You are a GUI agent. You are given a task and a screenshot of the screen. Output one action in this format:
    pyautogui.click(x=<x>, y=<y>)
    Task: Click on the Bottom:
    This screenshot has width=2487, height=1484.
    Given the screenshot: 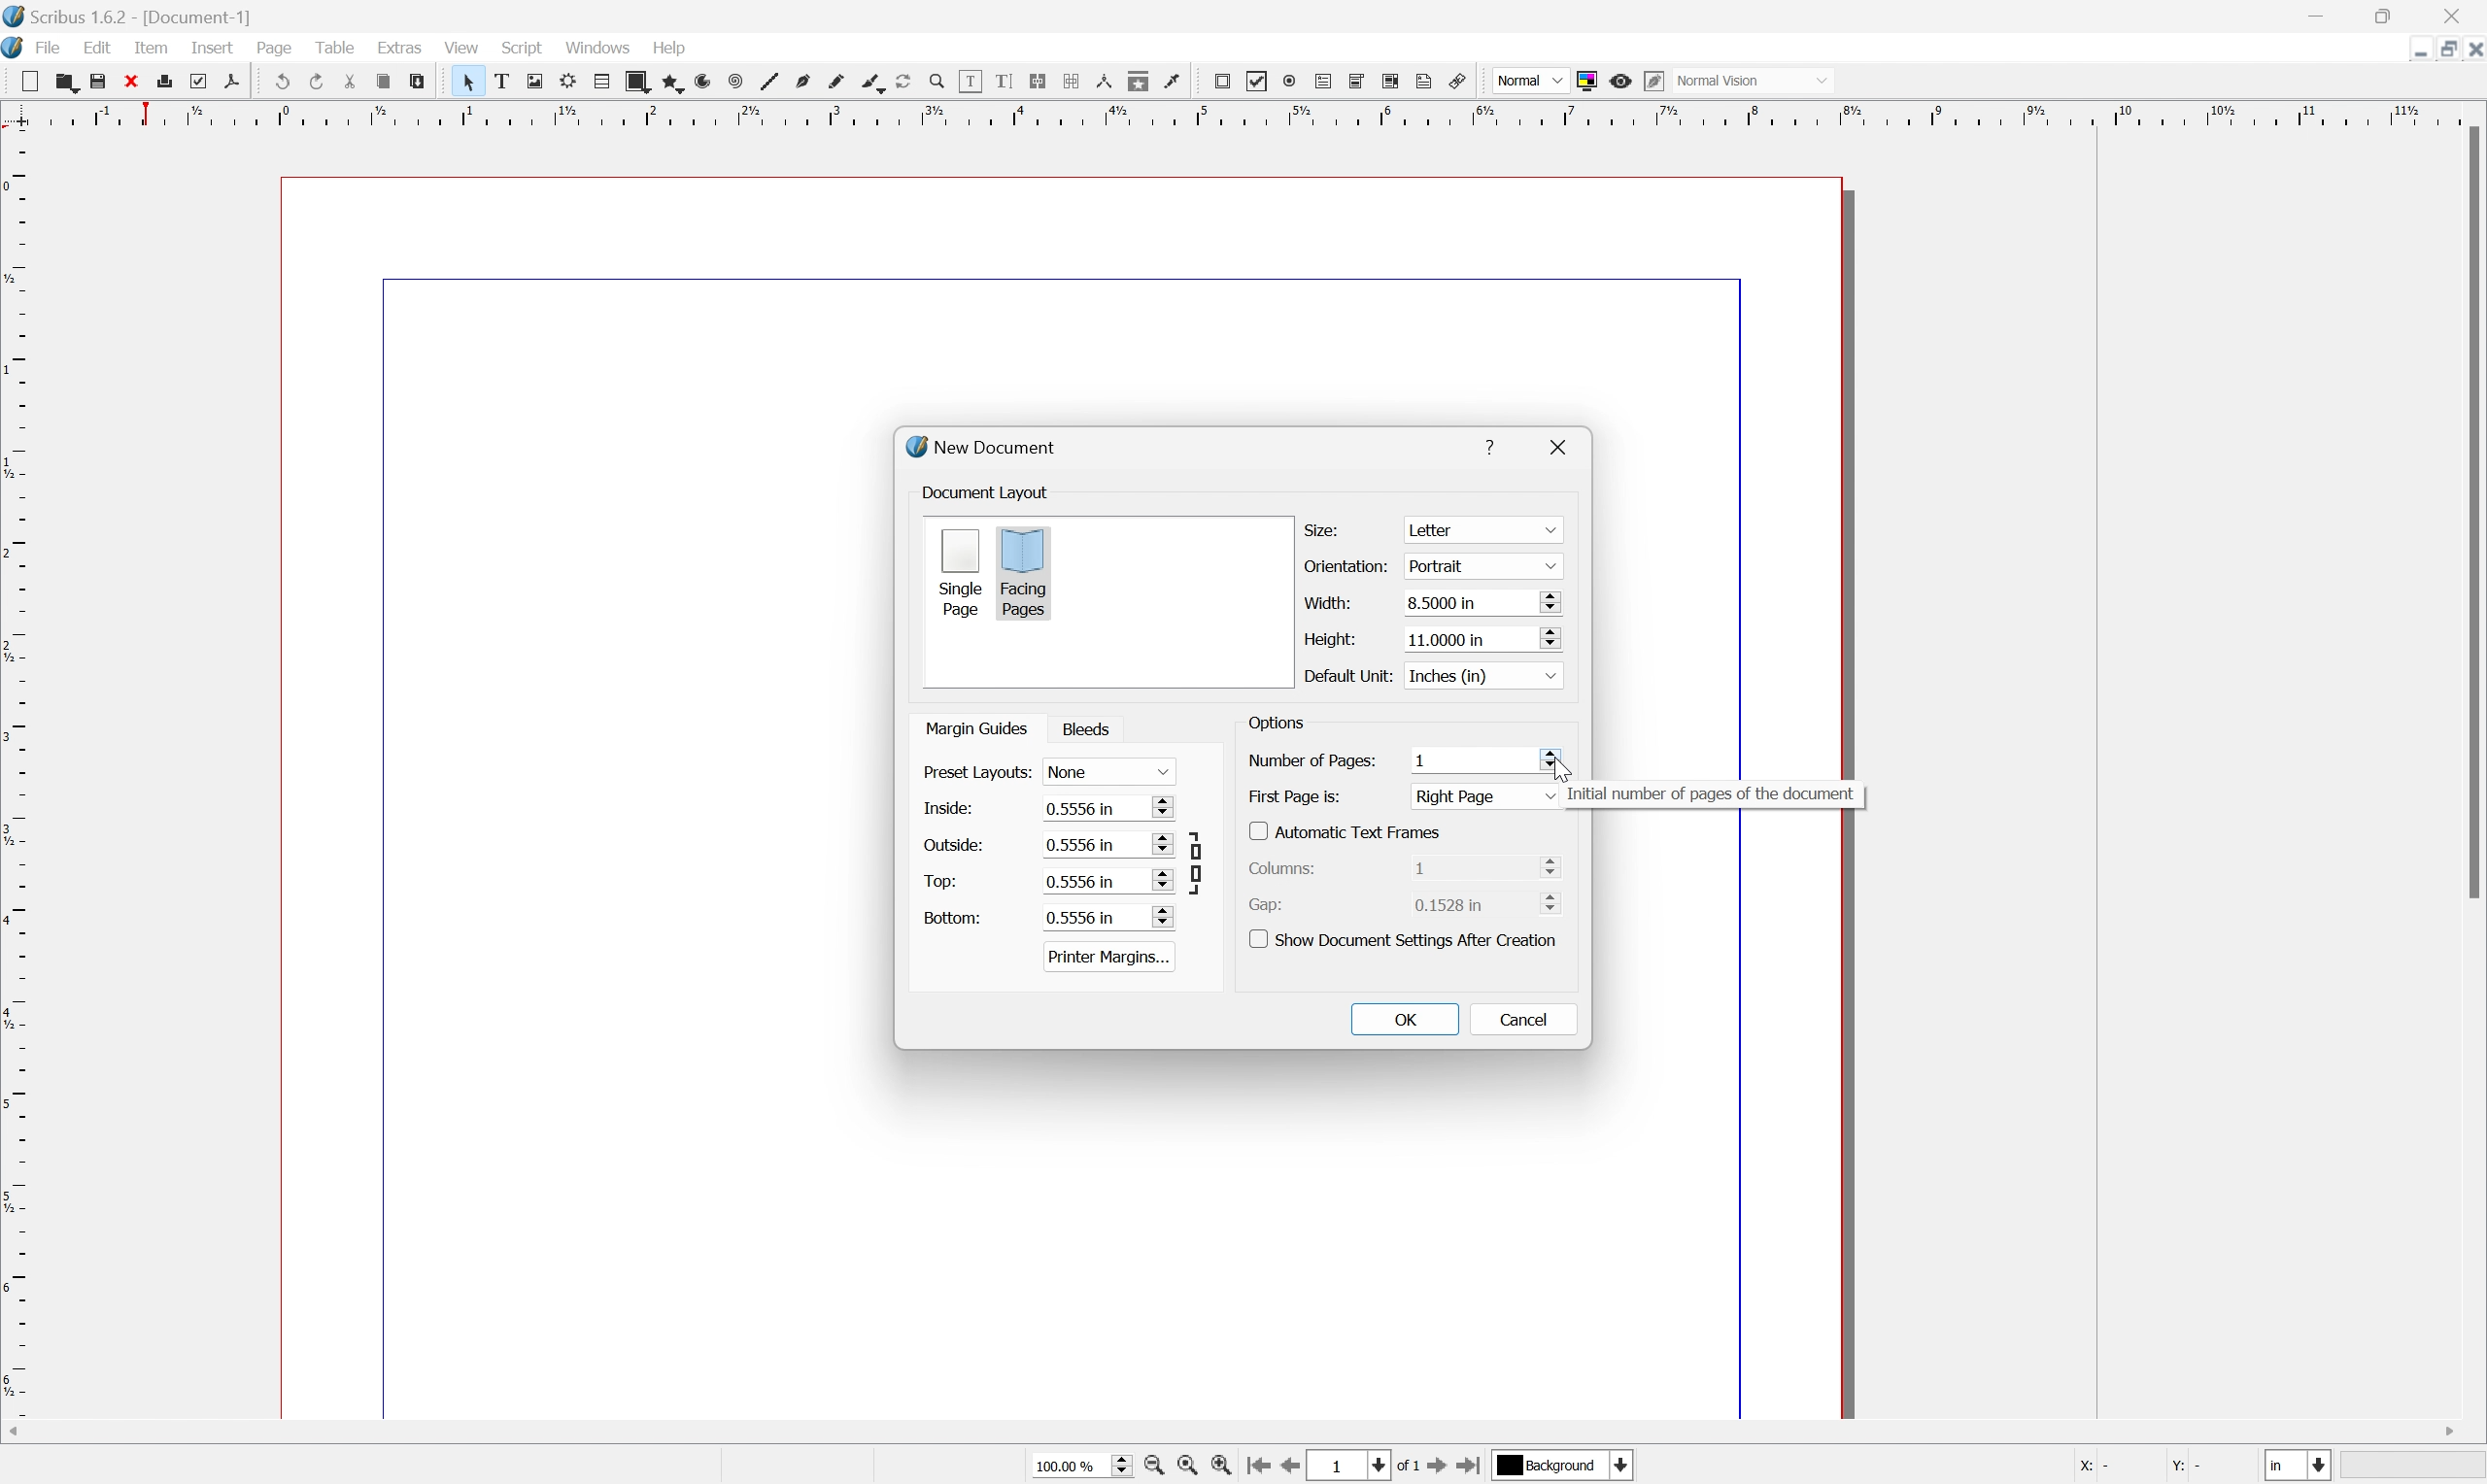 What is the action you would take?
    pyautogui.click(x=953, y=917)
    